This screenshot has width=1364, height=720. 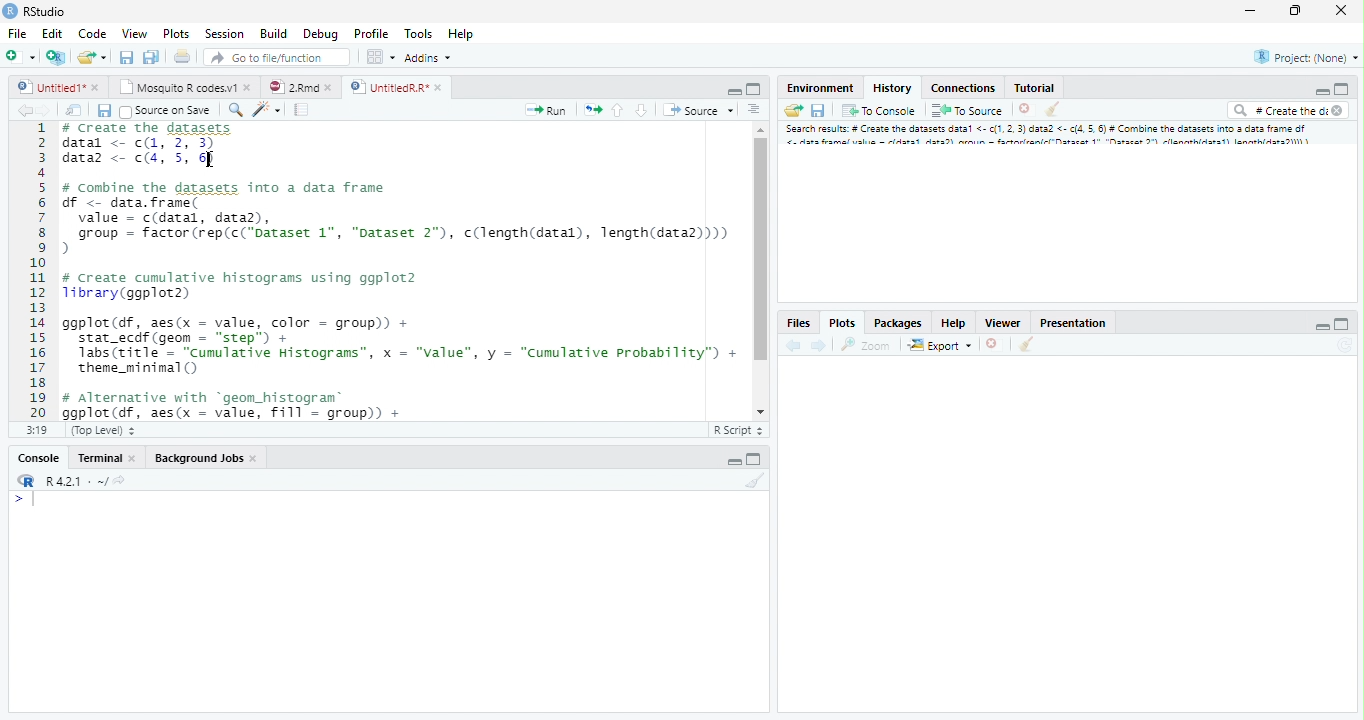 I want to click on Tutorial, so click(x=1035, y=88).